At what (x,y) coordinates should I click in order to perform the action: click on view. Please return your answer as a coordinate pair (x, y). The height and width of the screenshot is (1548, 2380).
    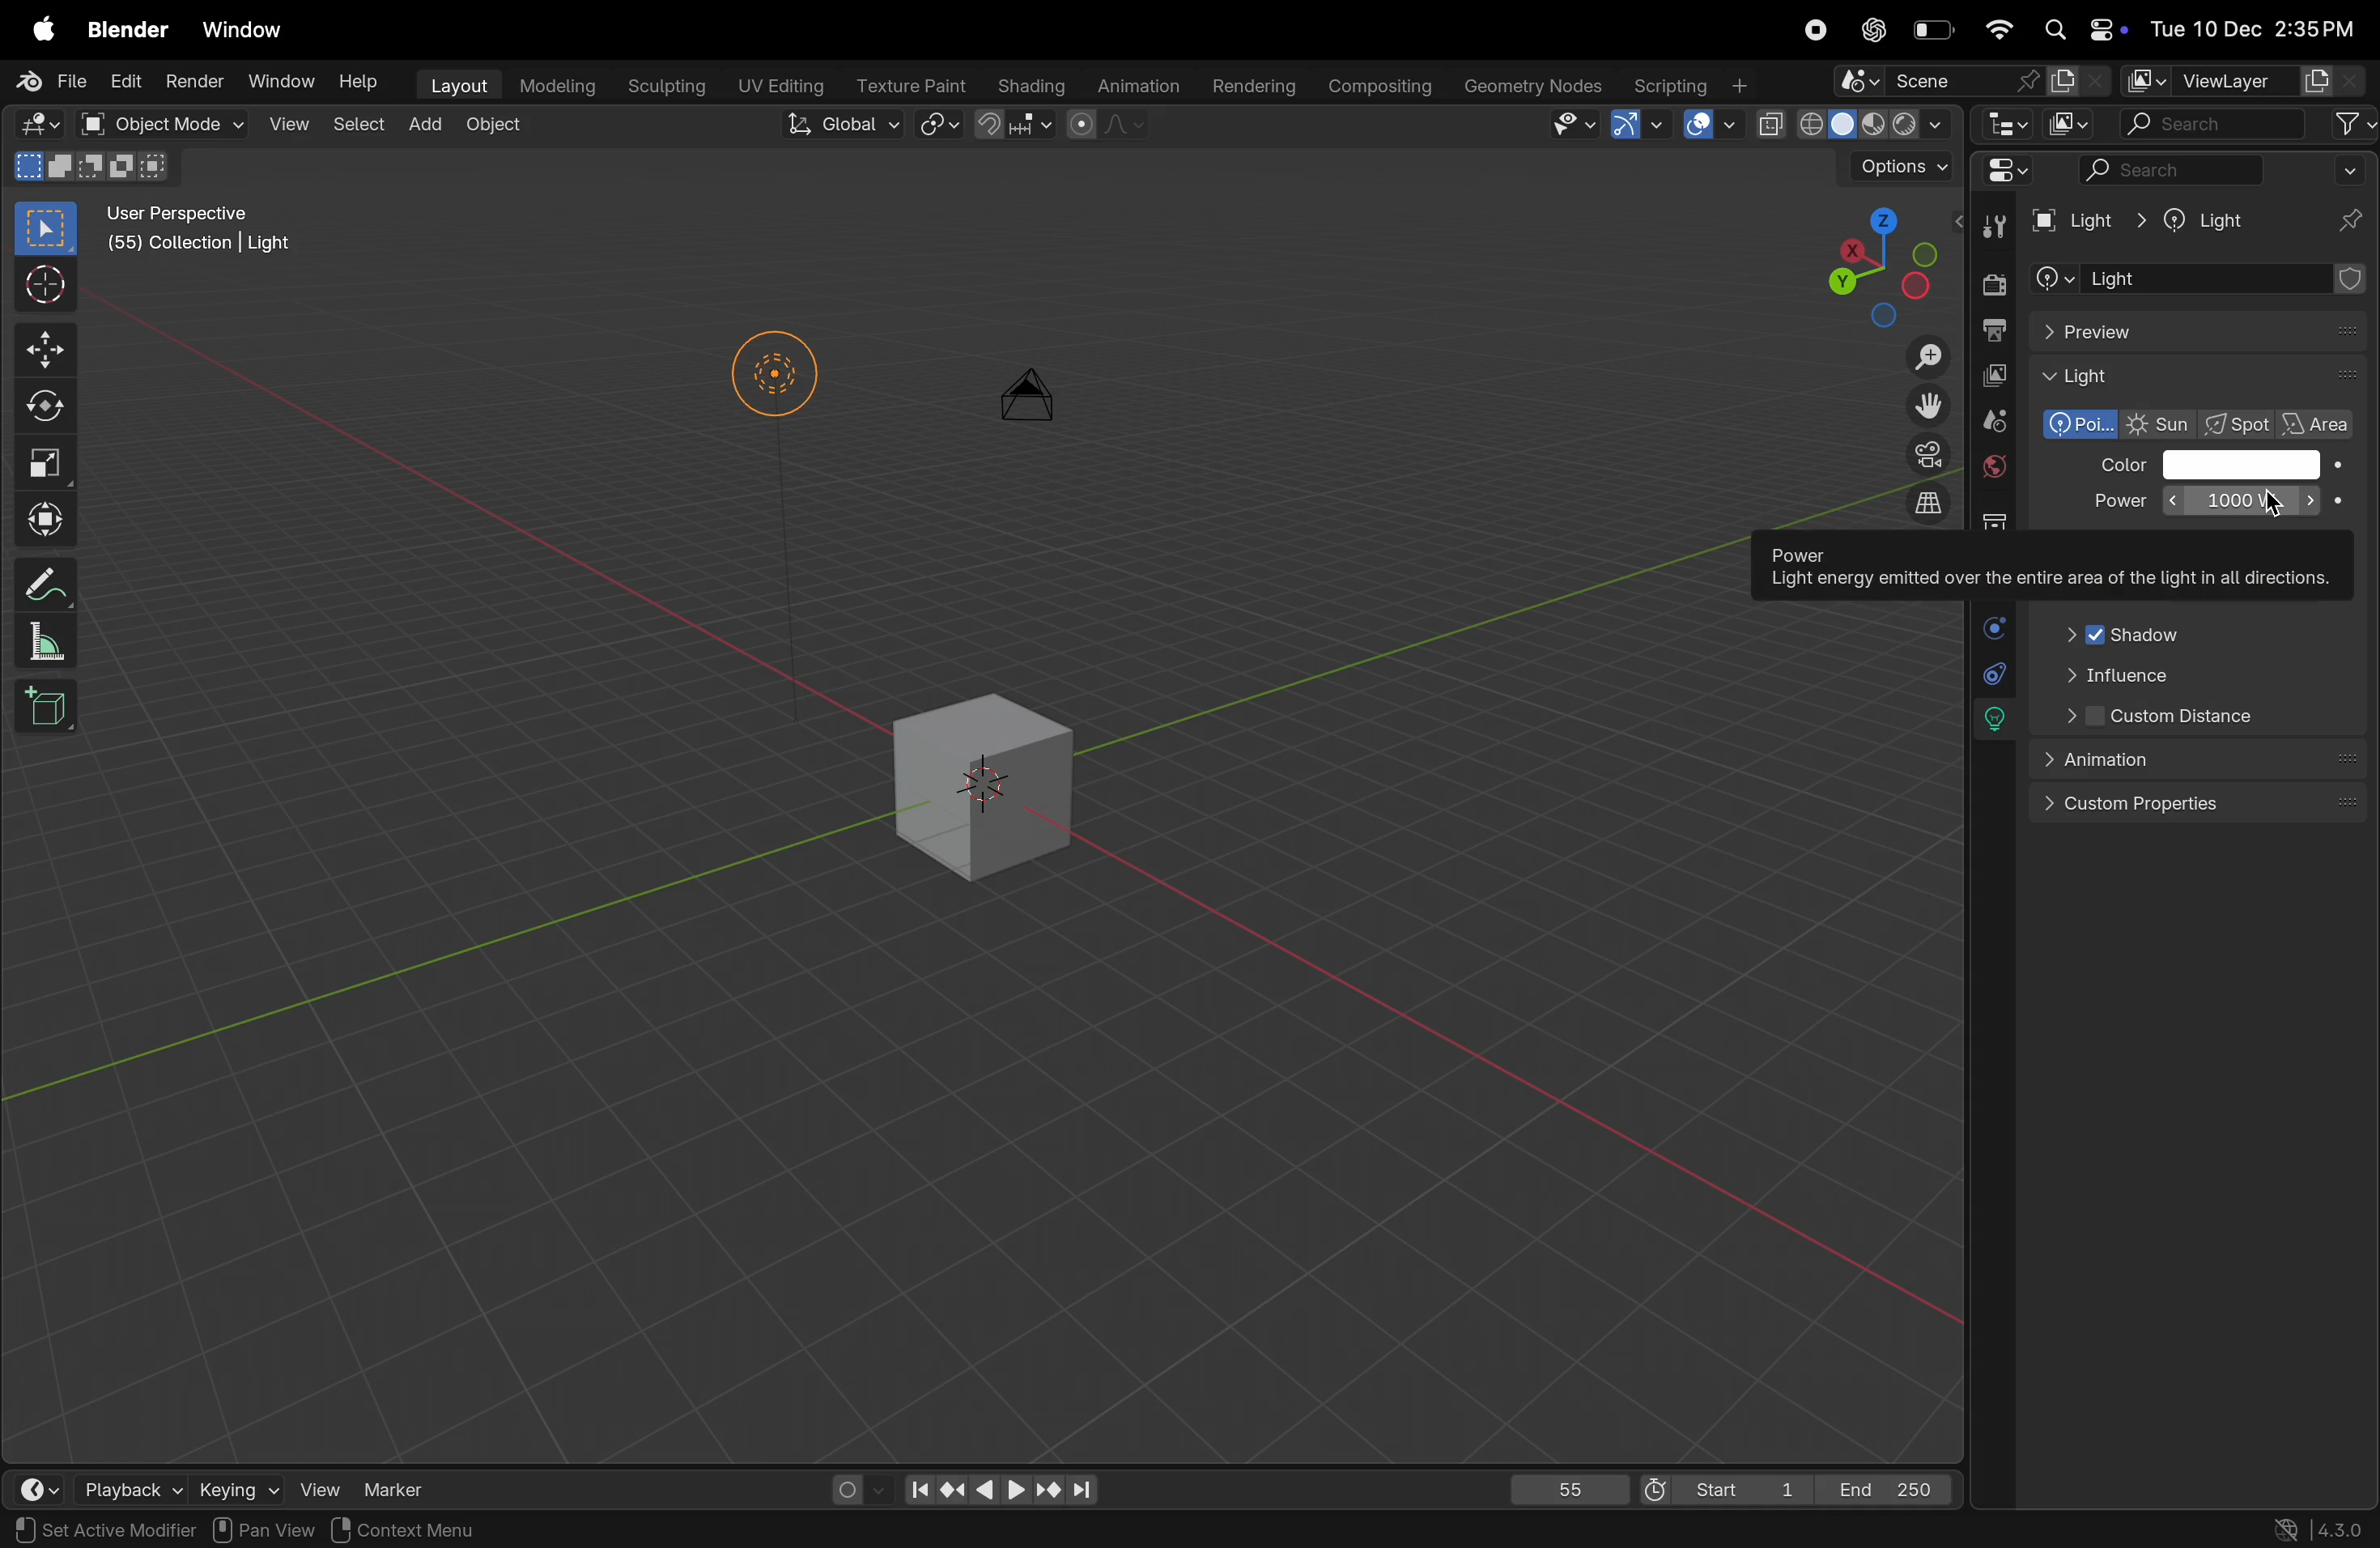
    Looking at the image, I should click on (322, 1487).